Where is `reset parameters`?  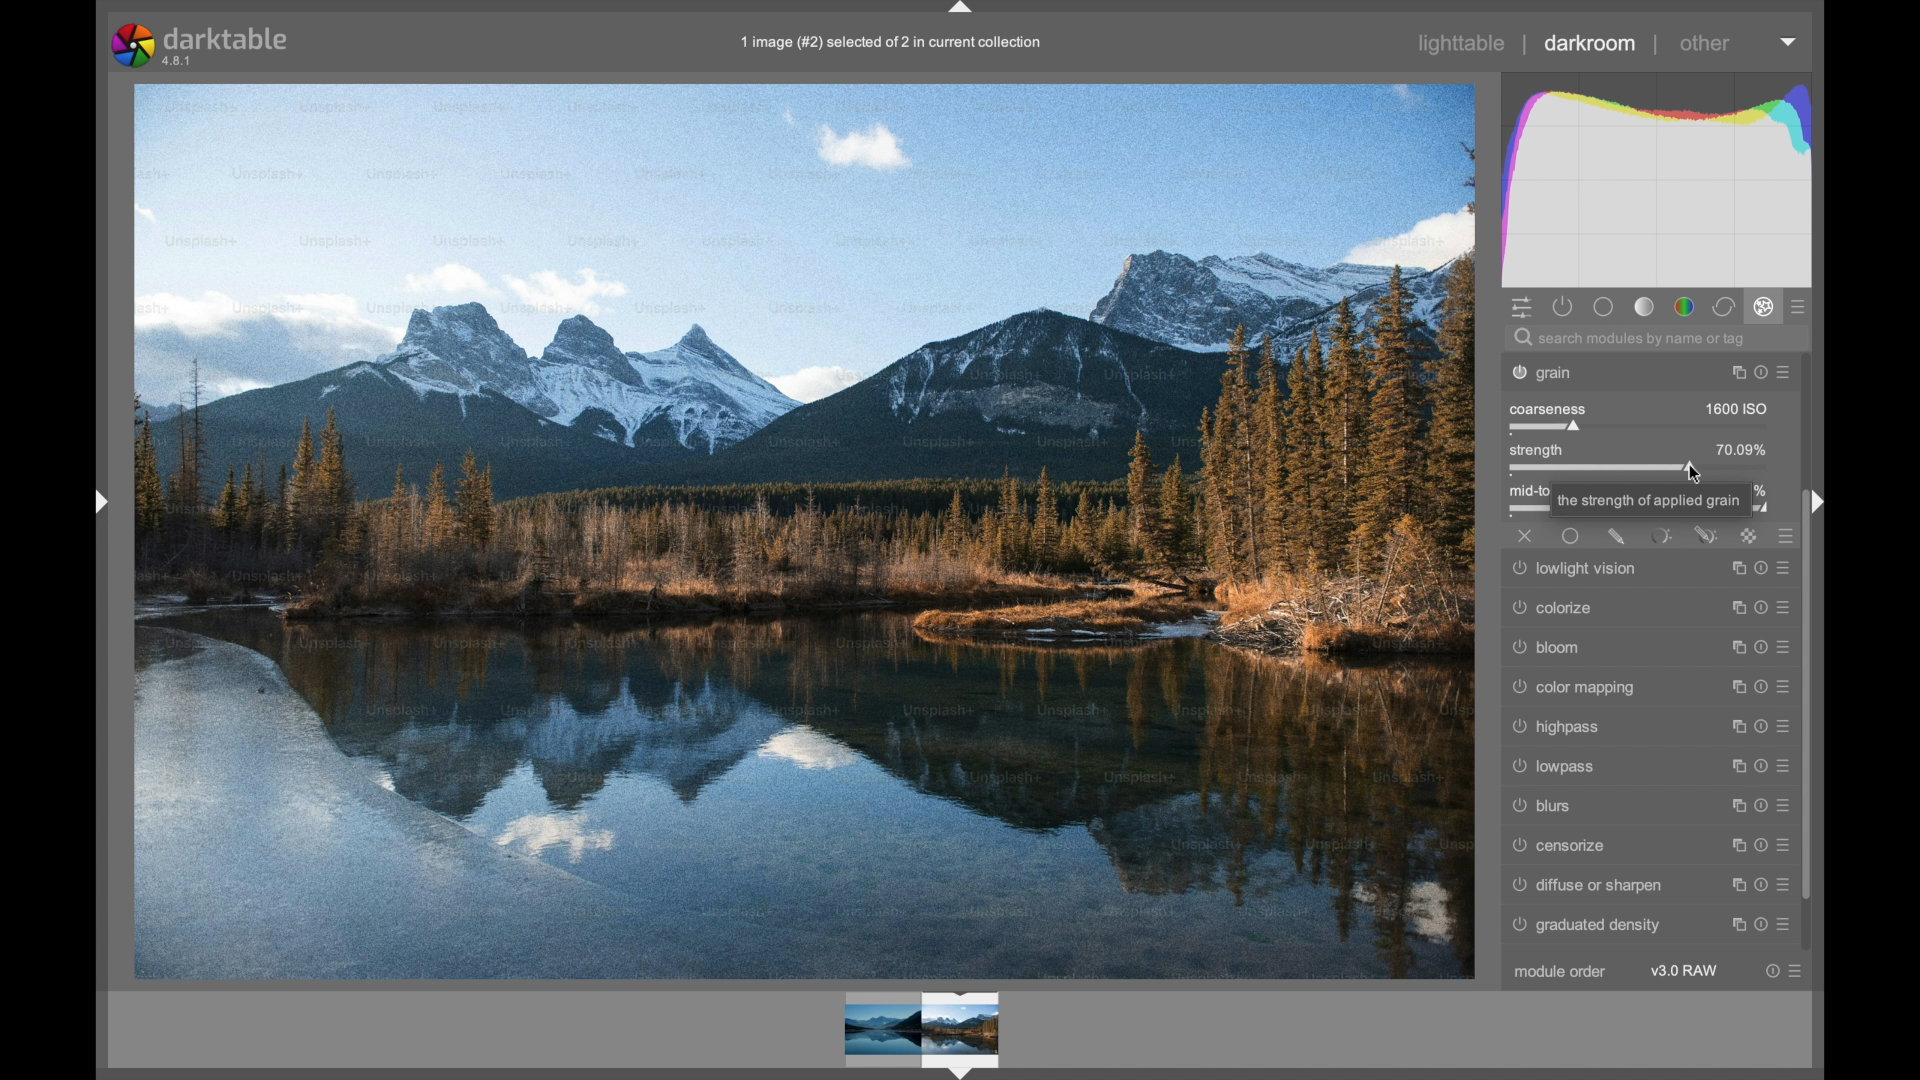
reset parameters is located at coordinates (1761, 569).